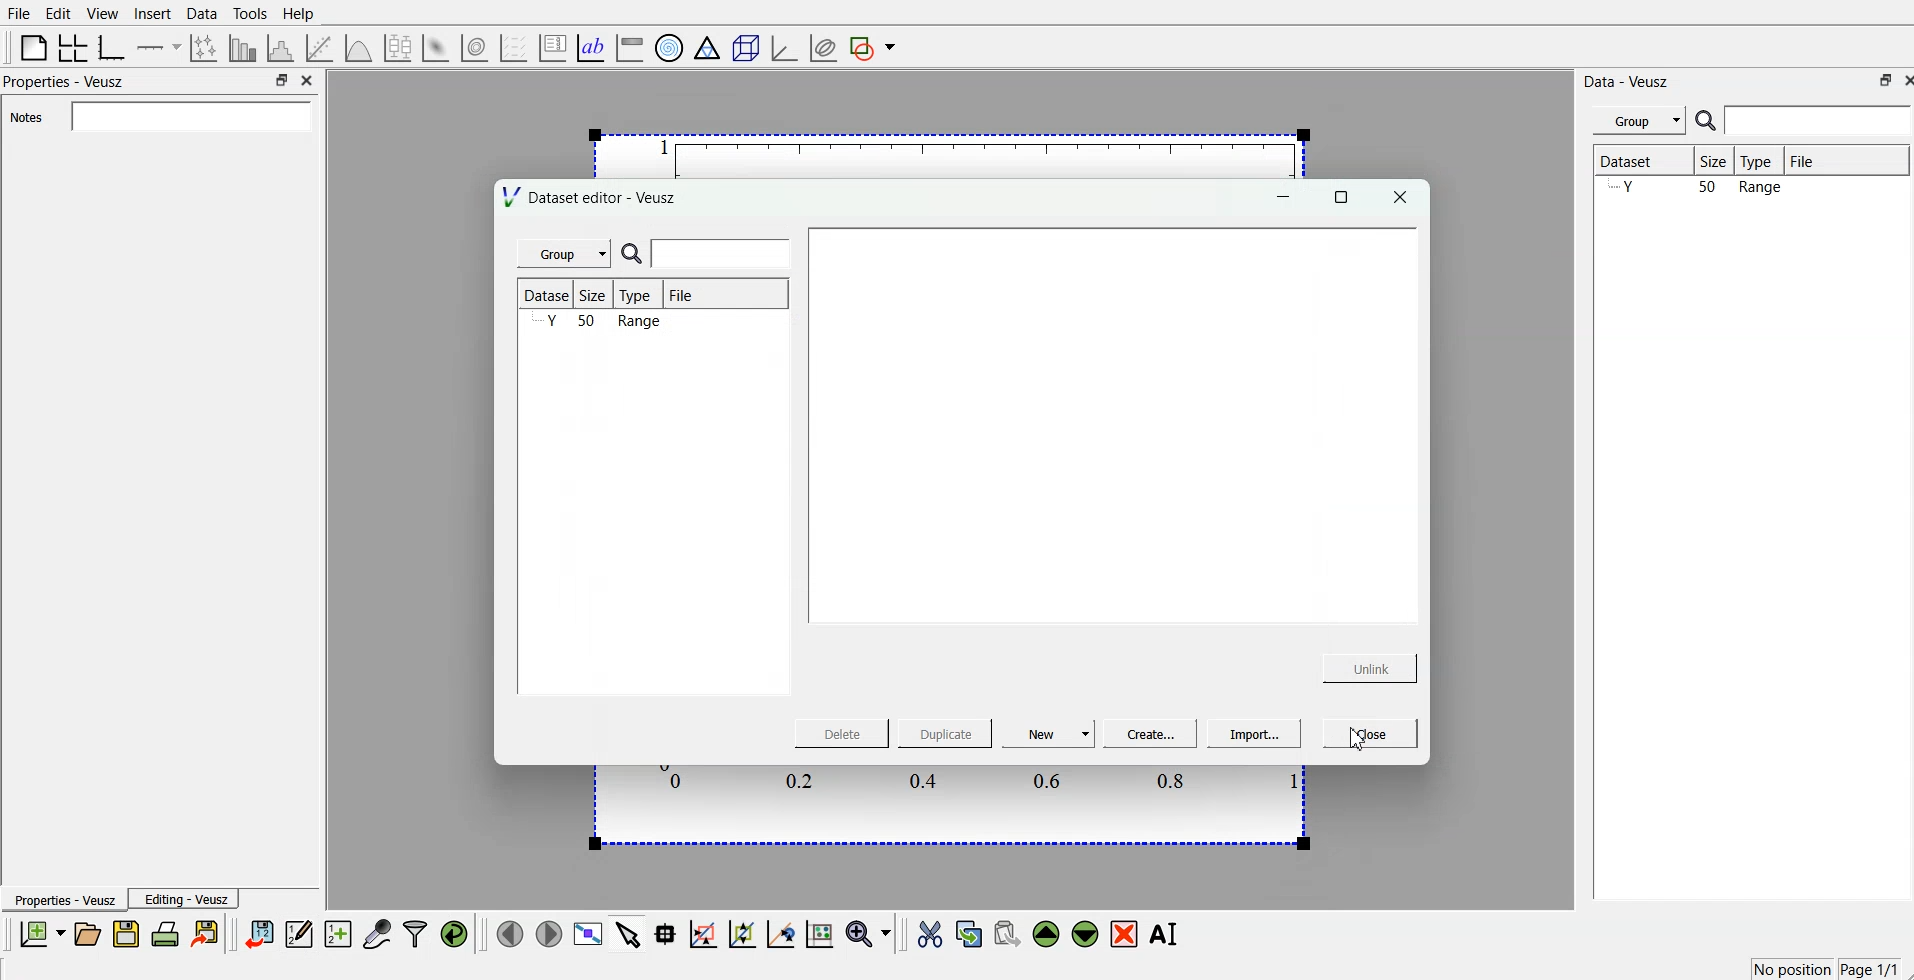 The width and height of the screenshot is (1914, 980). I want to click on Type, so click(641, 296).